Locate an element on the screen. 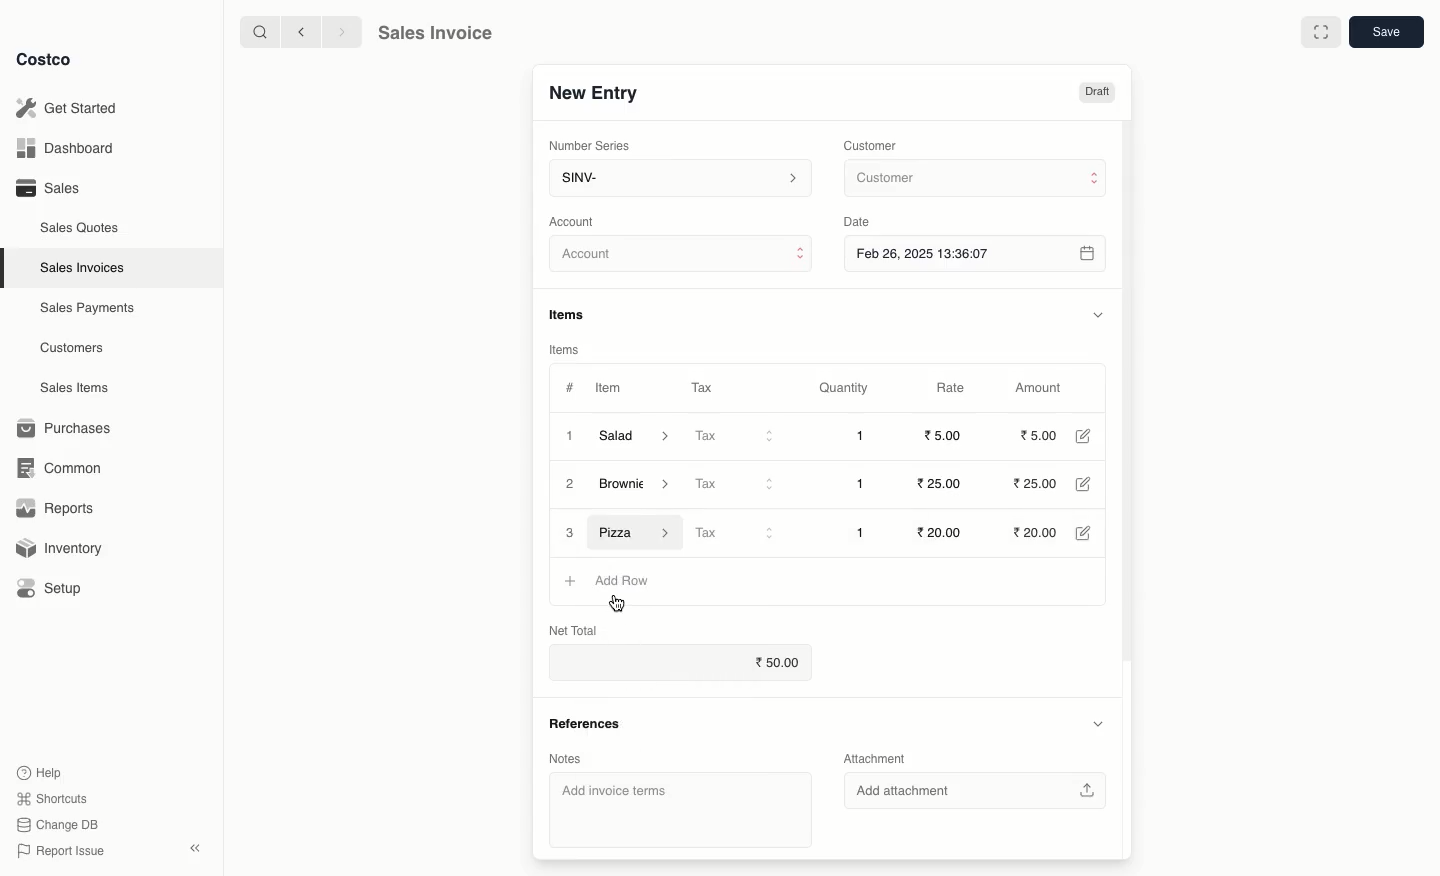 This screenshot has width=1440, height=876. ‘Add attachment is located at coordinates (981, 792).